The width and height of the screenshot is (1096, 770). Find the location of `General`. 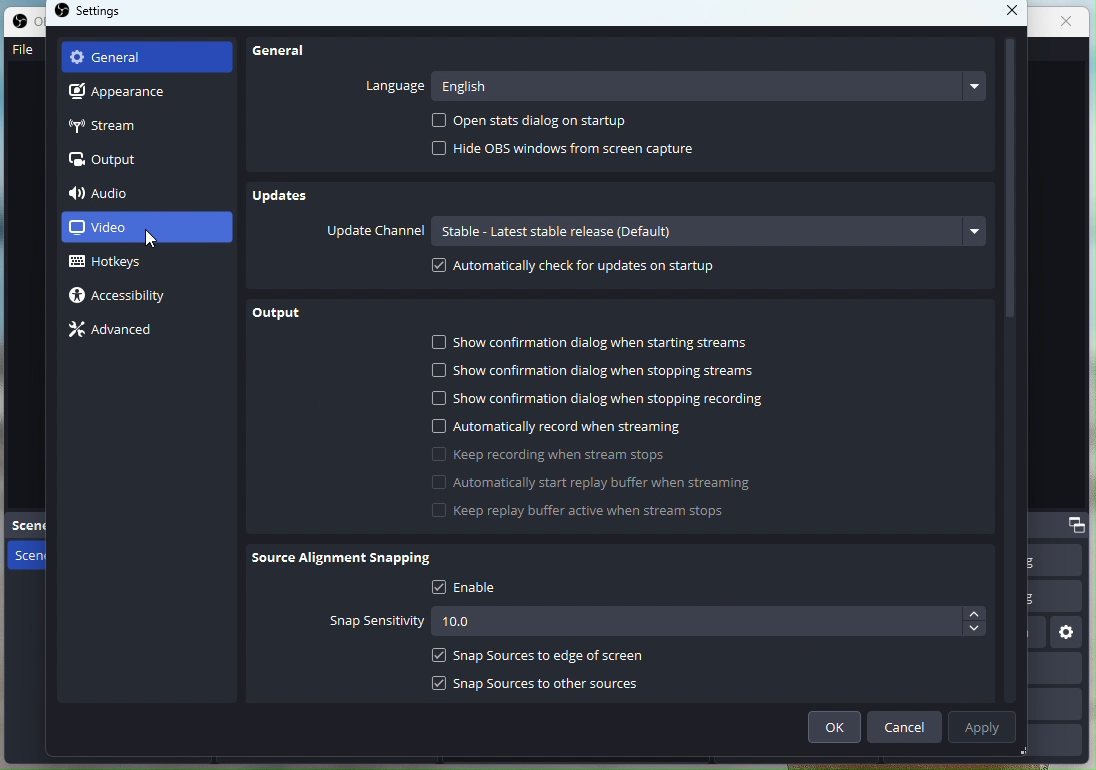

General is located at coordinates (279, 50).